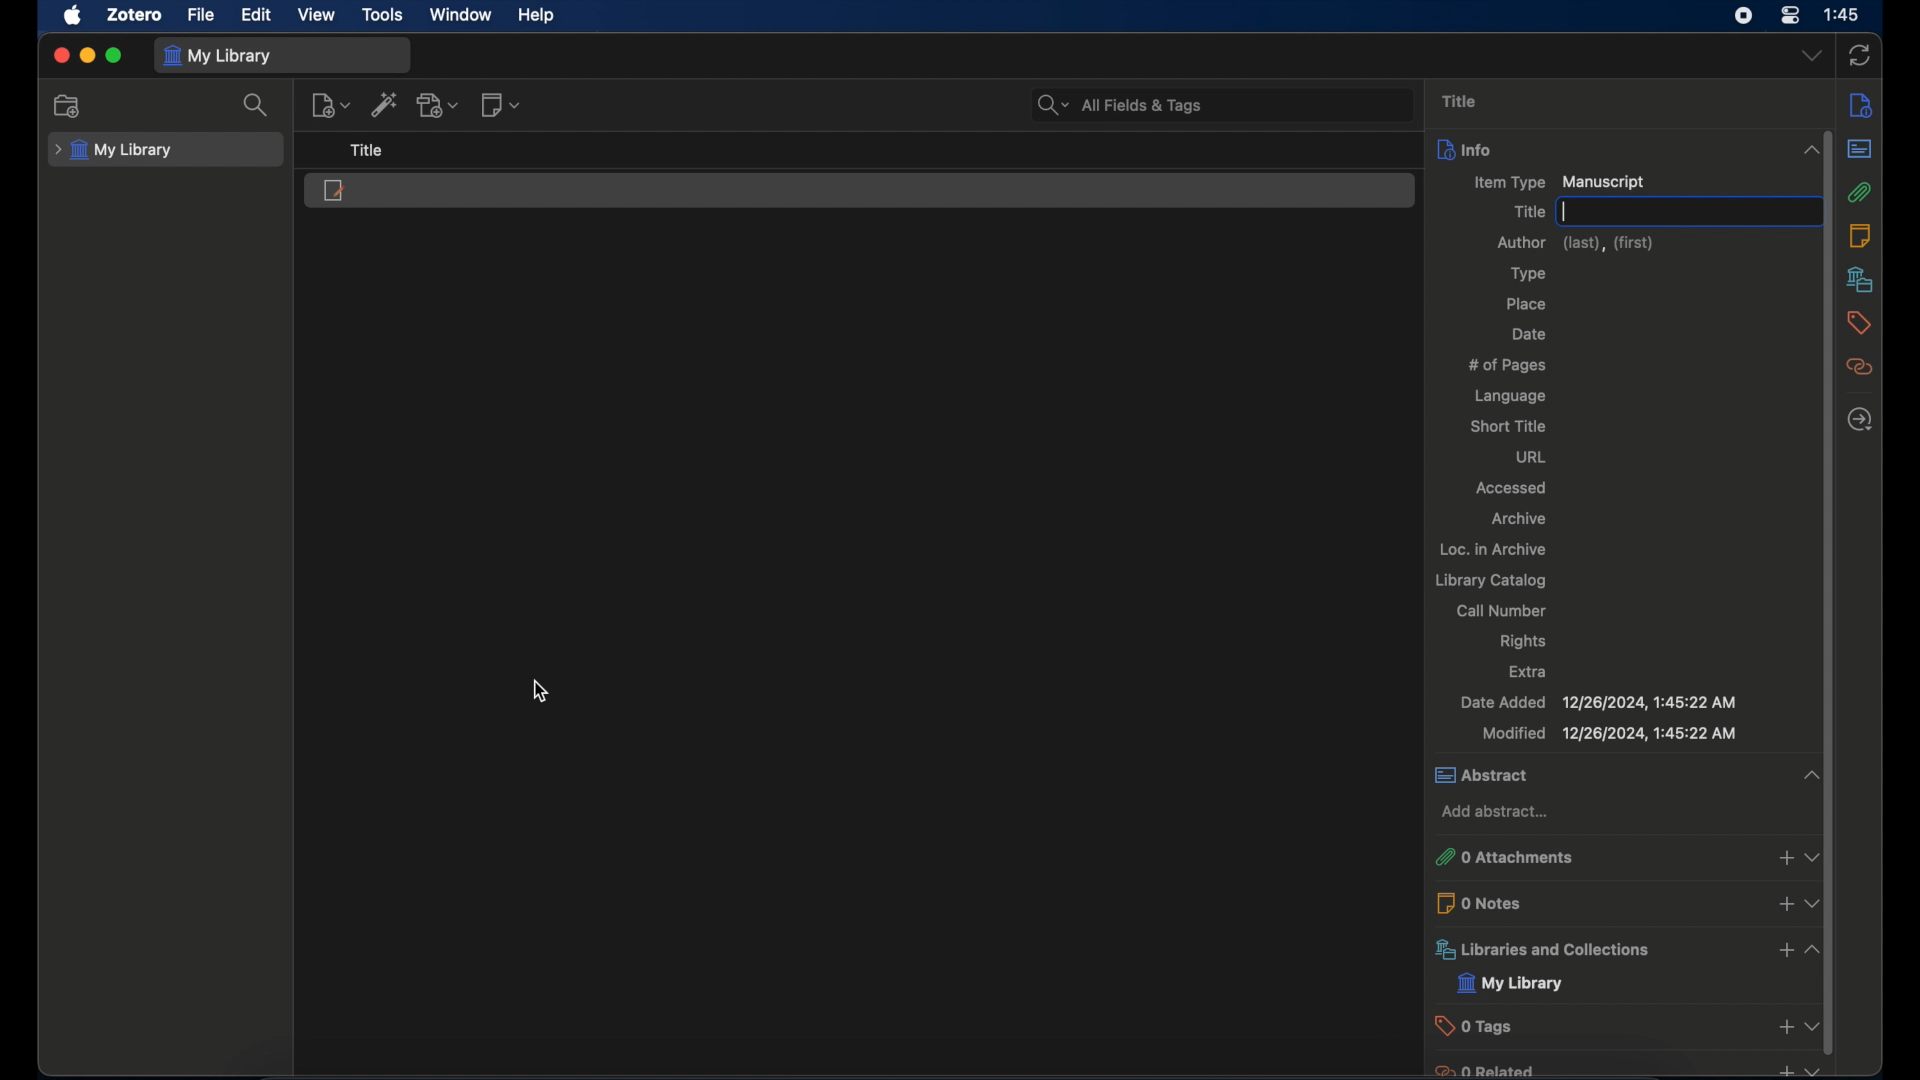 The image size is (1920, 1080). Describe the element at coordinates (1860, 192) in the screenshot. I see `attachment` at that location.